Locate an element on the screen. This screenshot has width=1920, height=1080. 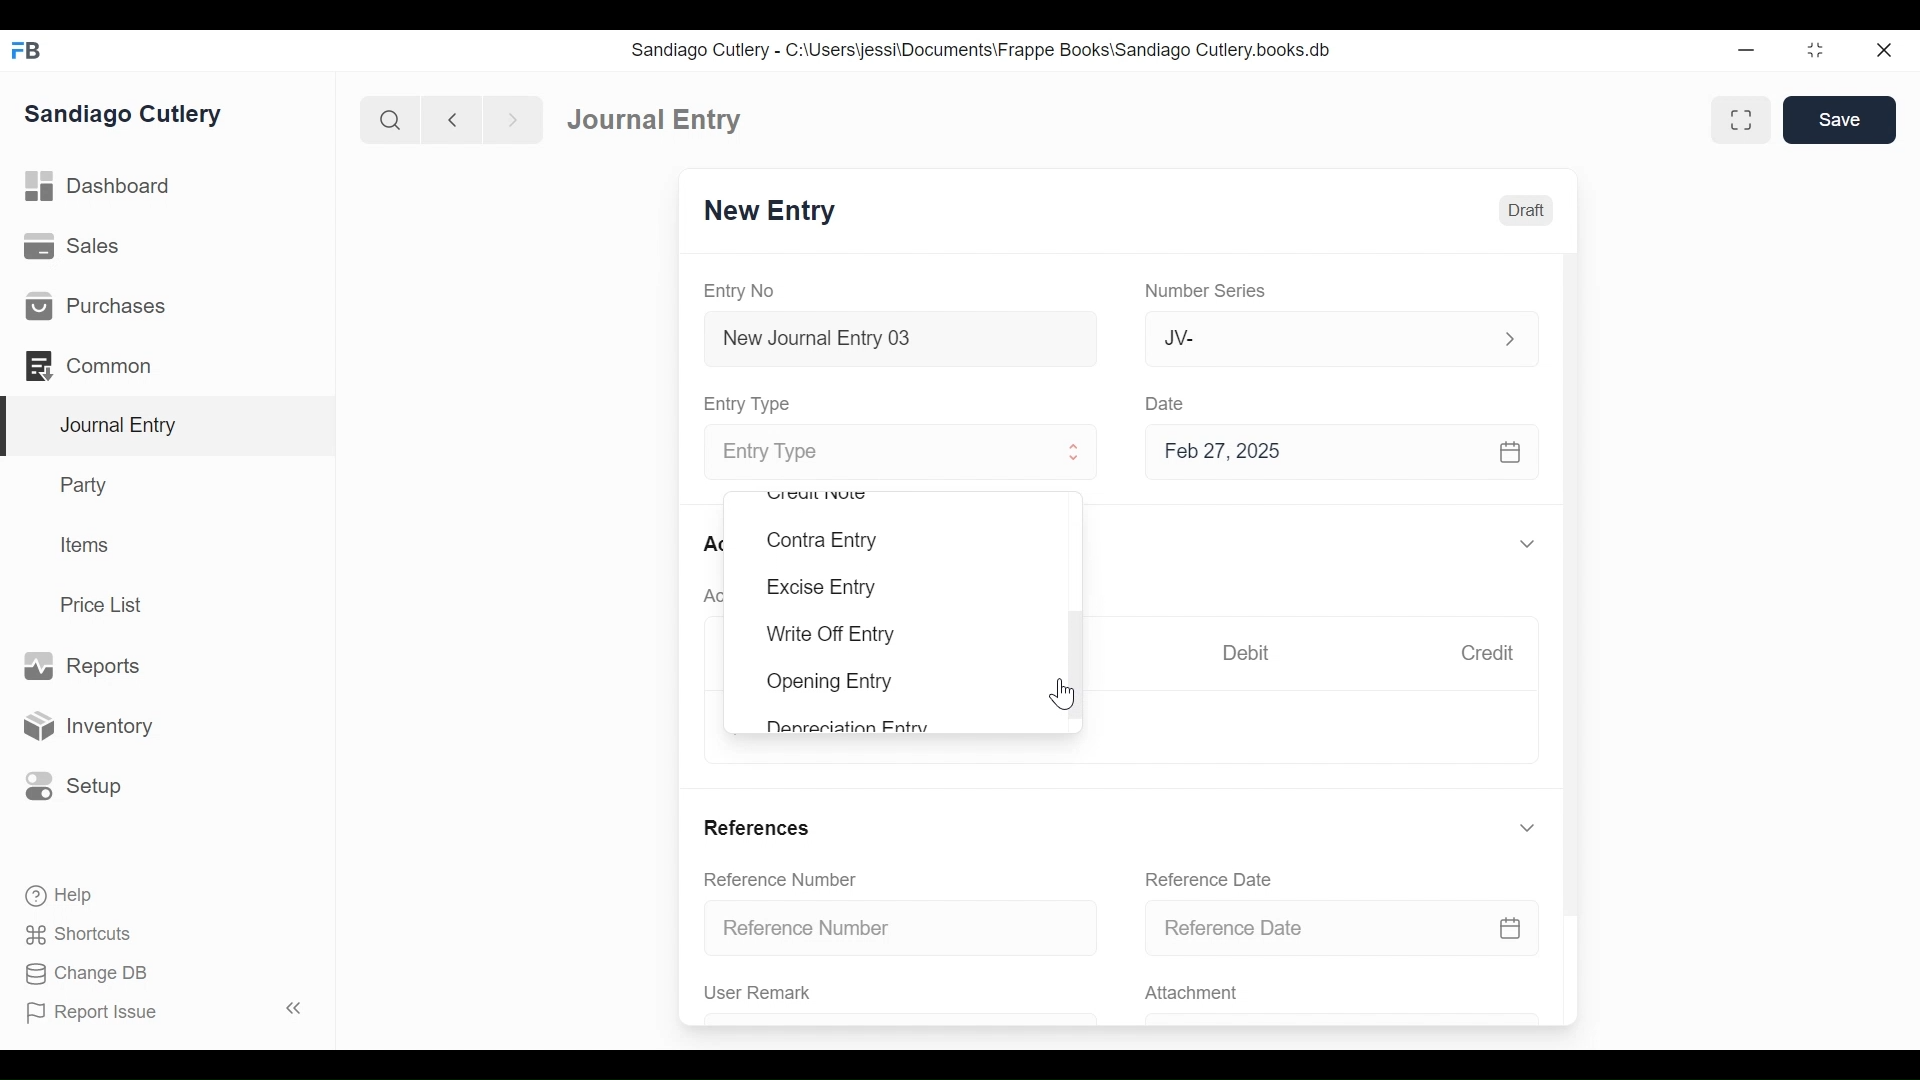
Sandiago Cutlery - C:\Users\jessi\Documents\Frappe Books\Sandiago Cutlery.books.db is located at coordinates (982, 49).